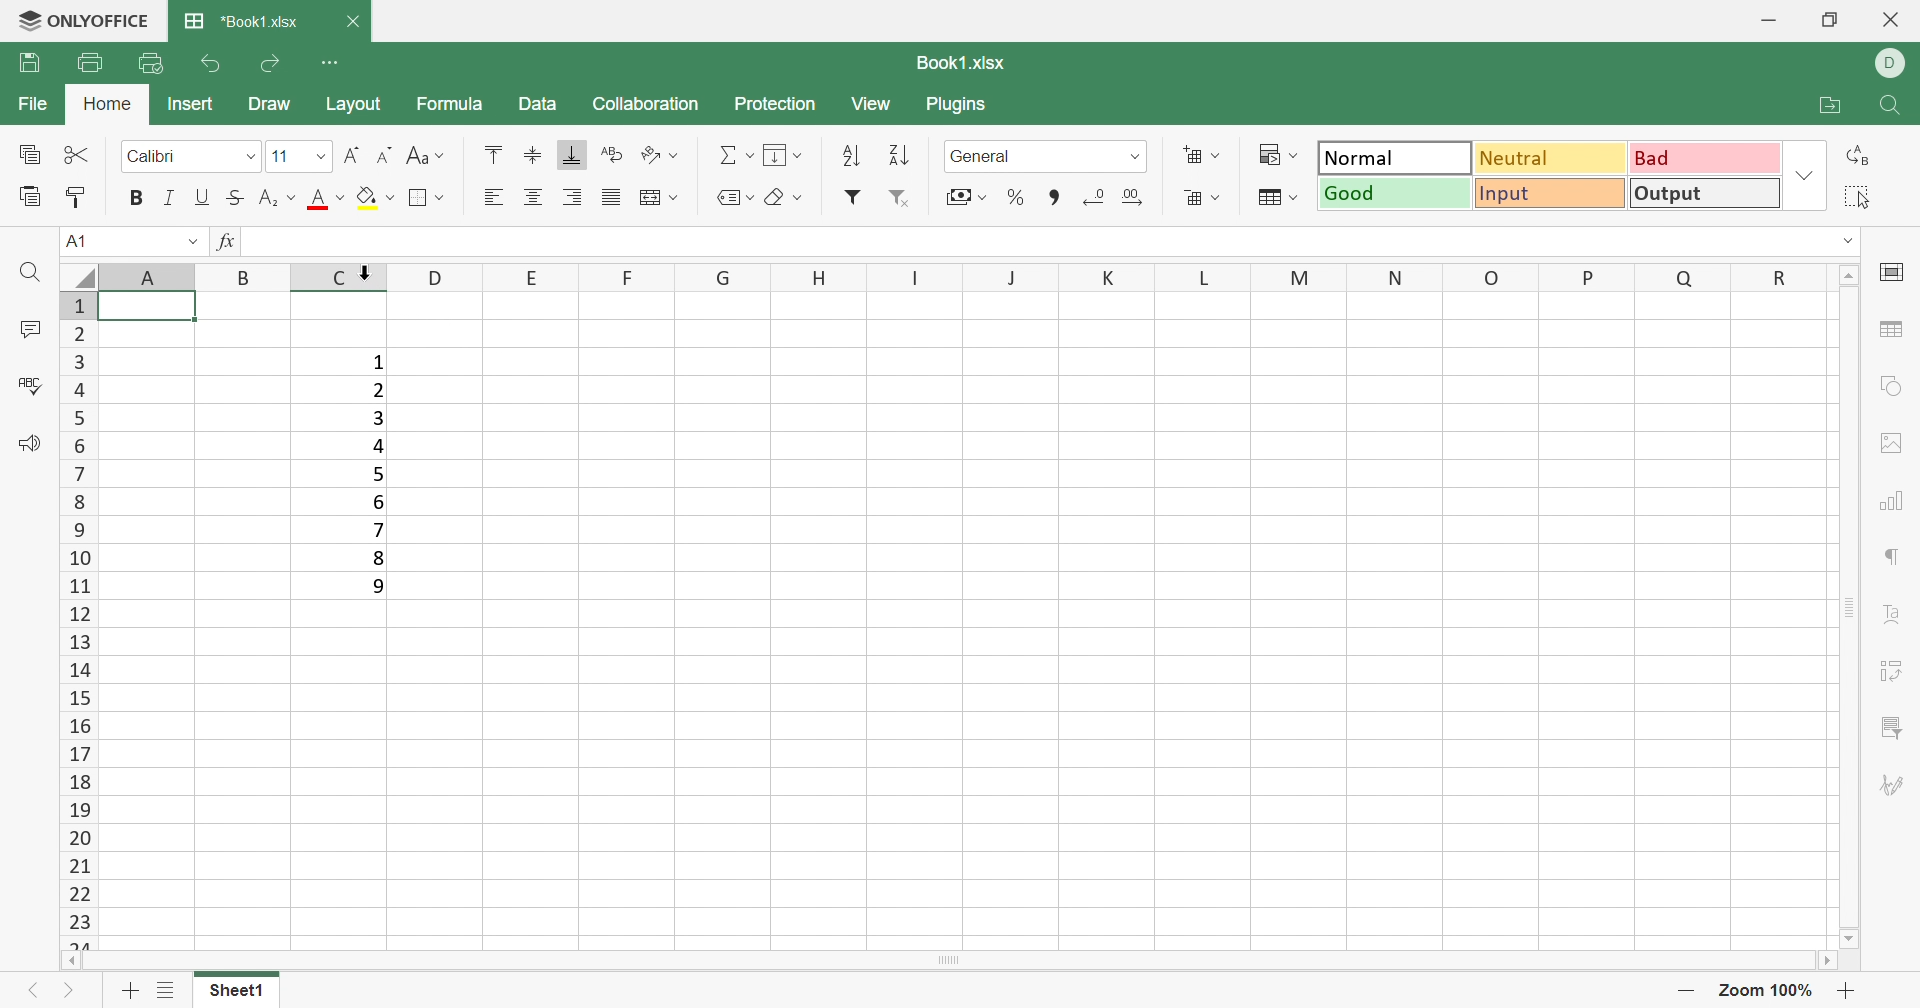 This screenshot has height=1008, width=1920. Describe the element at coordinates (1013, 197) in the screenshot. I see `Percentage style` at that location.